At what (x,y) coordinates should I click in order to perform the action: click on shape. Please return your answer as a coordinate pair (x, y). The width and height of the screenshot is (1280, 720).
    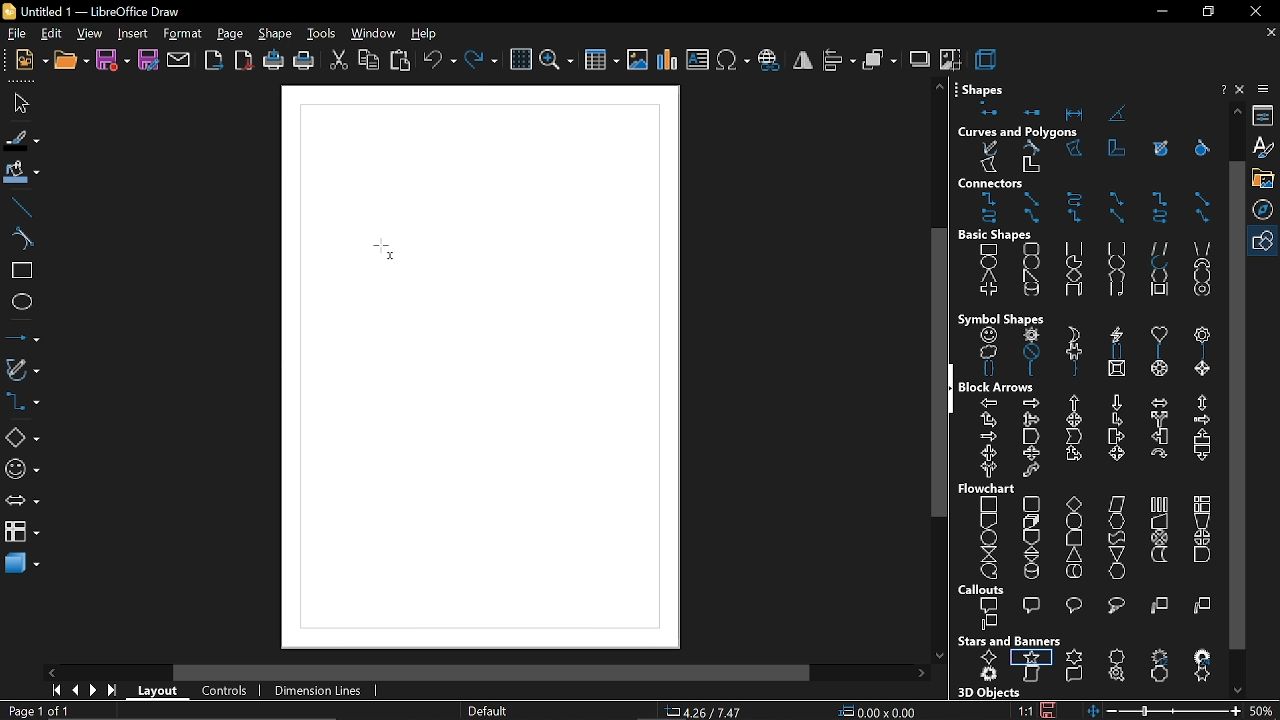
    Looking at the image, I should click on (276, 34).